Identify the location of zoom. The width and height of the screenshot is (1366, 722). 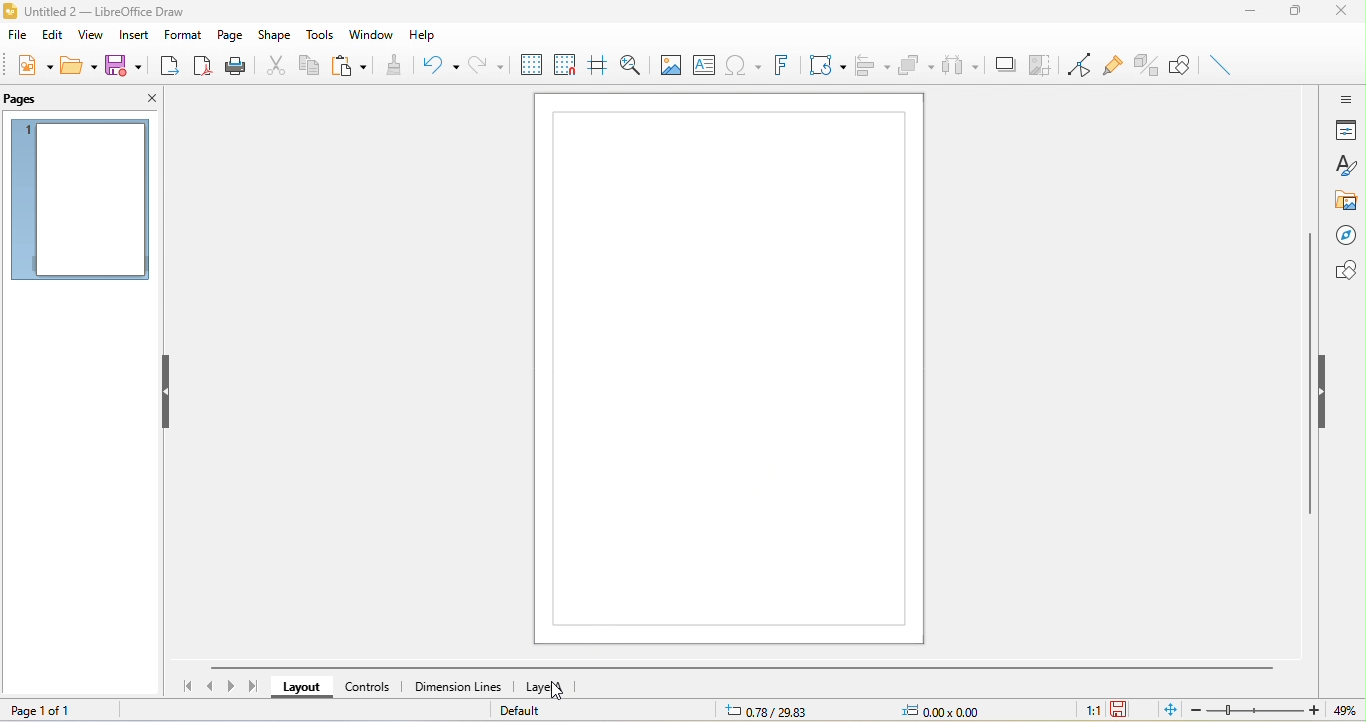
(1251, 711).